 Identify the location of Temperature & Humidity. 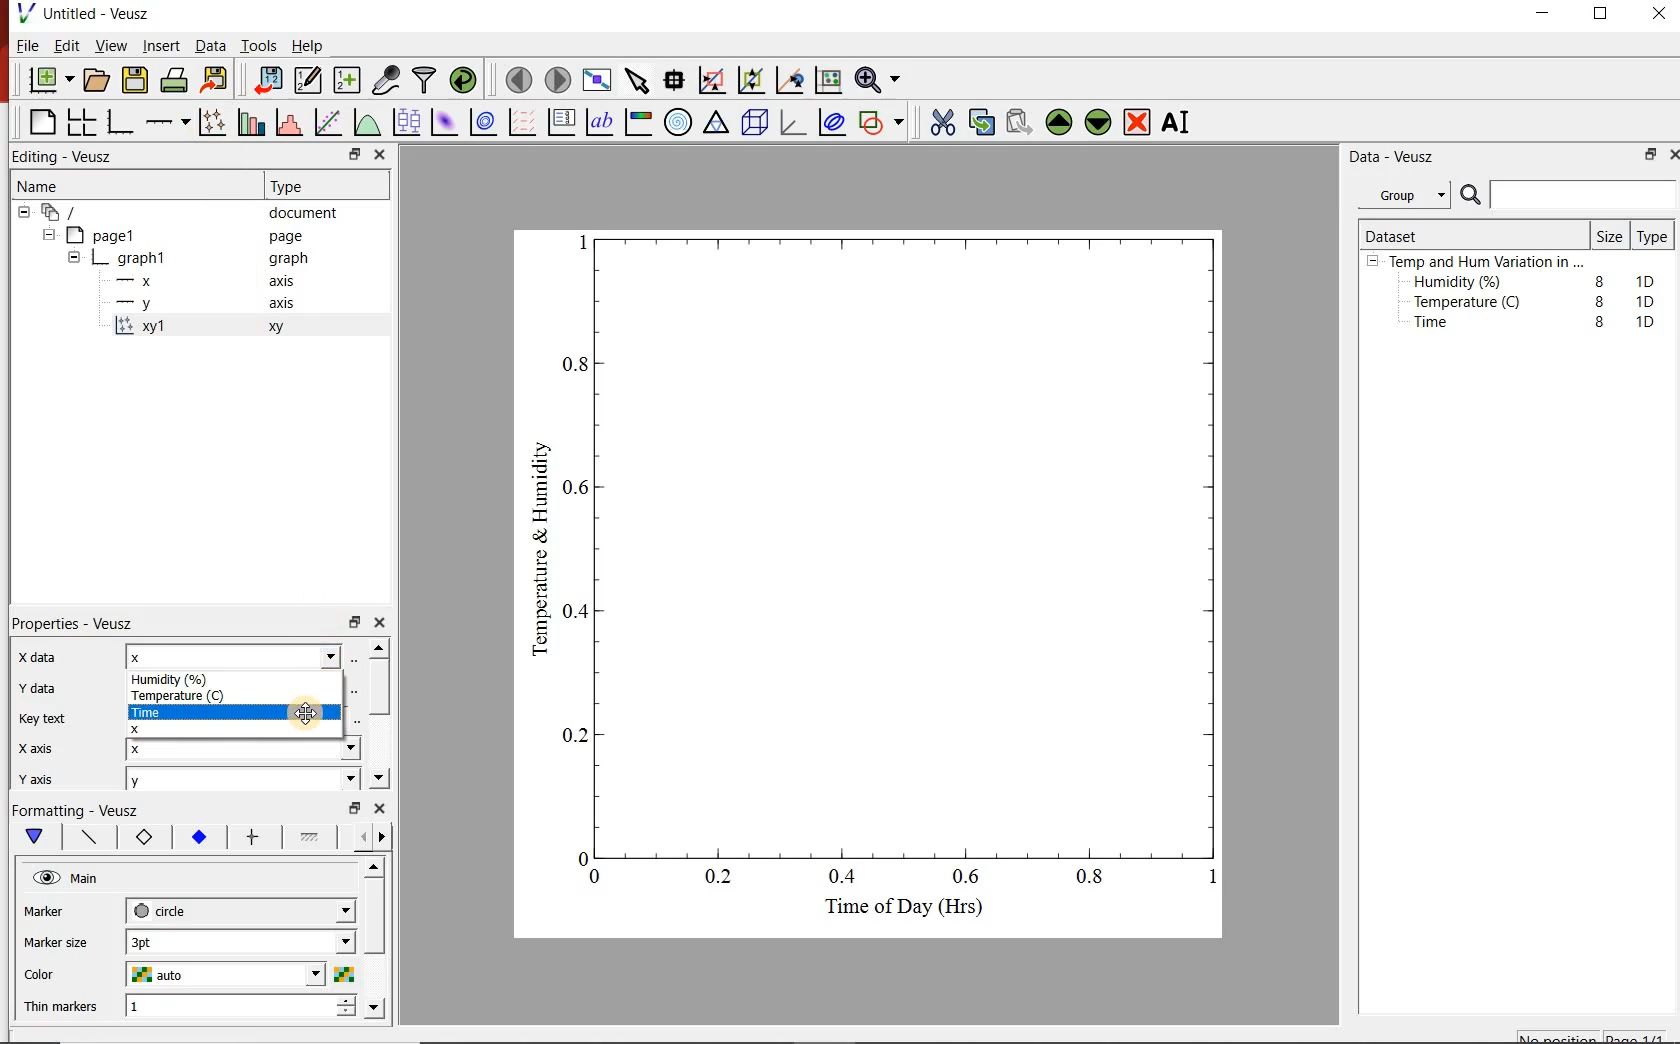
(540, 543).